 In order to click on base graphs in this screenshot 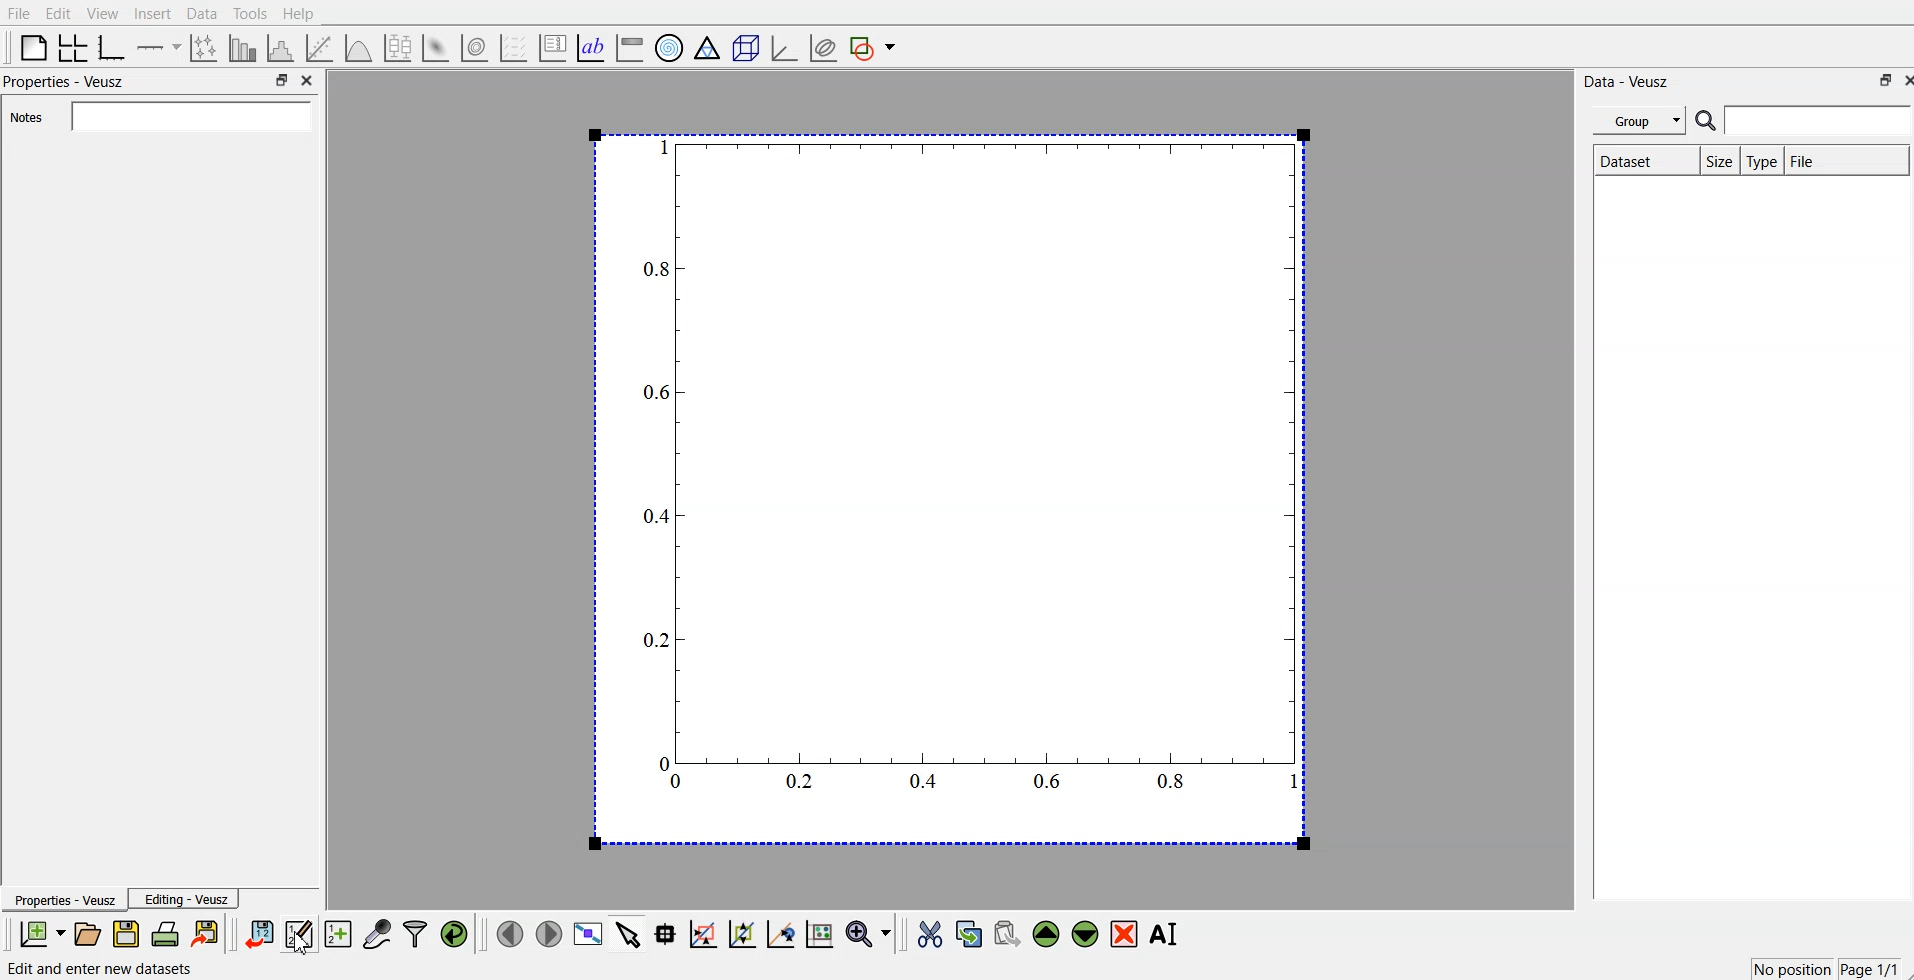, I will do `click(115, 45)`.